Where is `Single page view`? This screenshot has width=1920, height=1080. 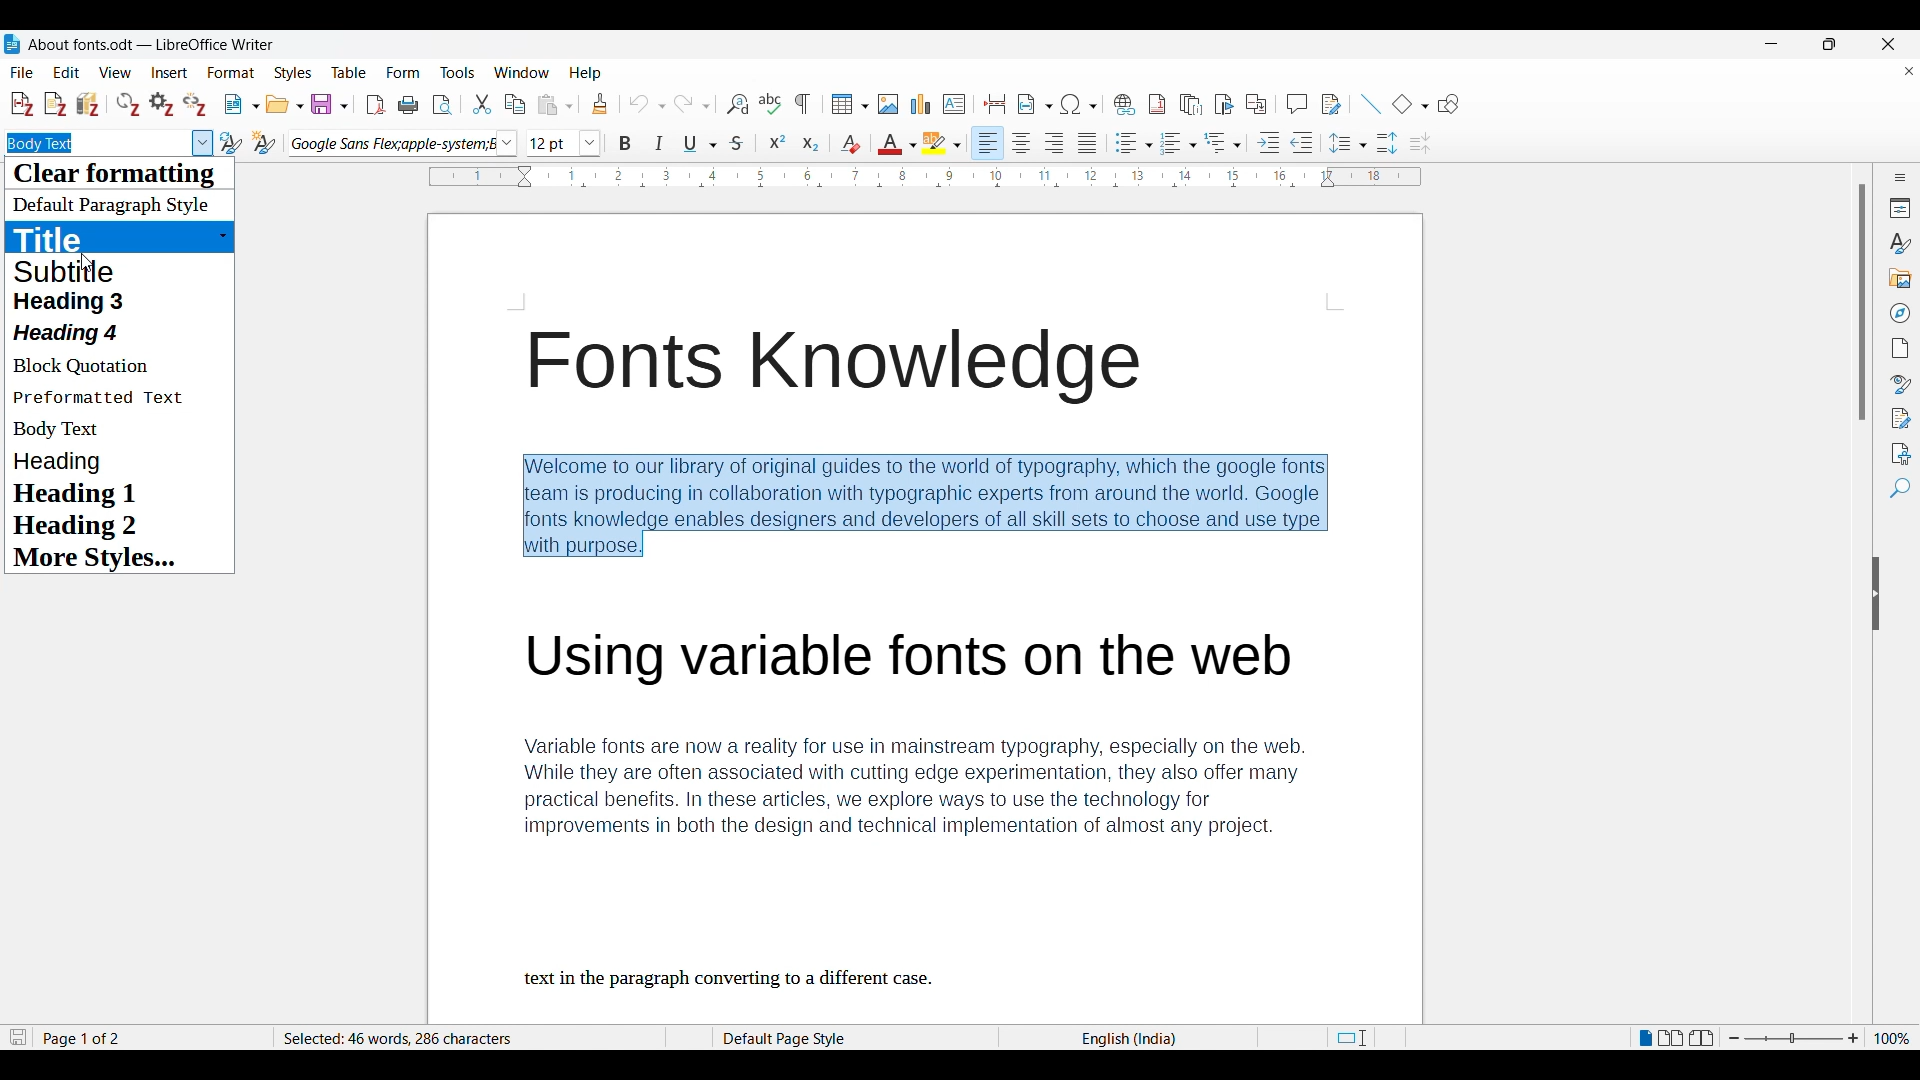
Single page view is located at coordinates (1644, 1037).